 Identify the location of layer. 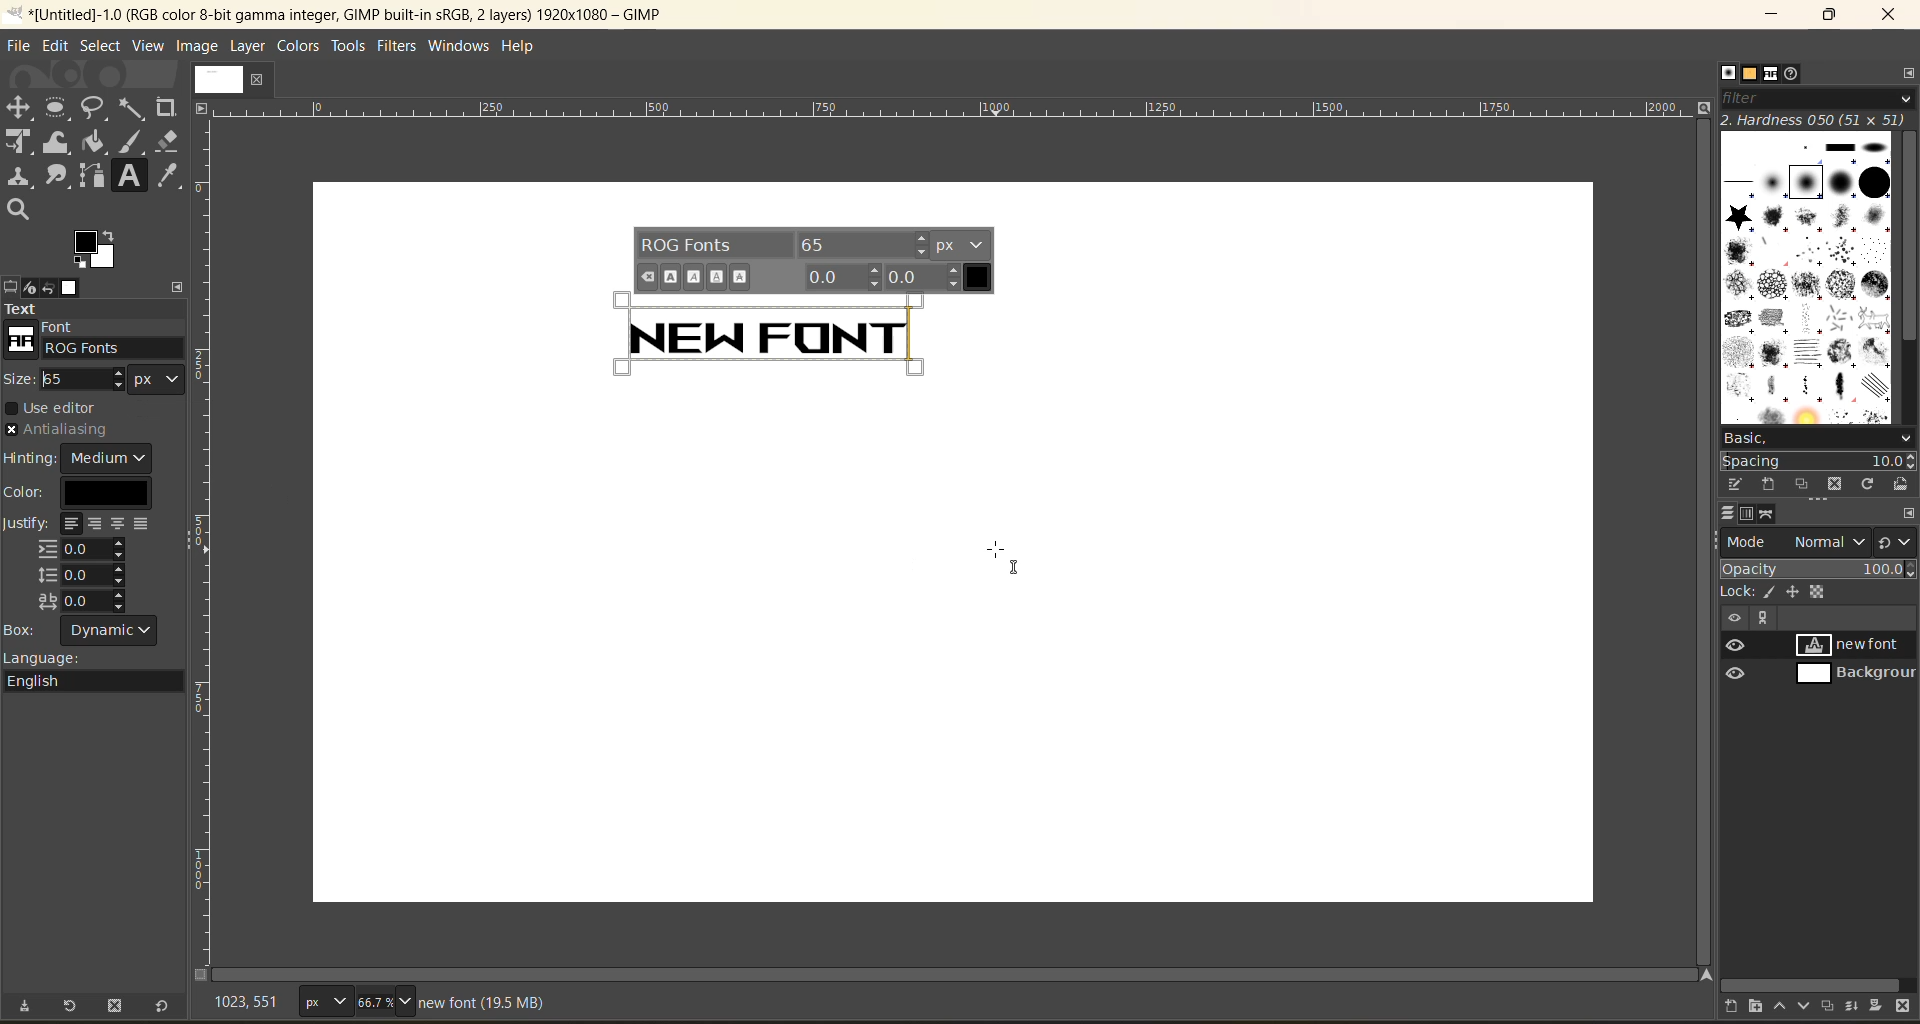
(249, 46).